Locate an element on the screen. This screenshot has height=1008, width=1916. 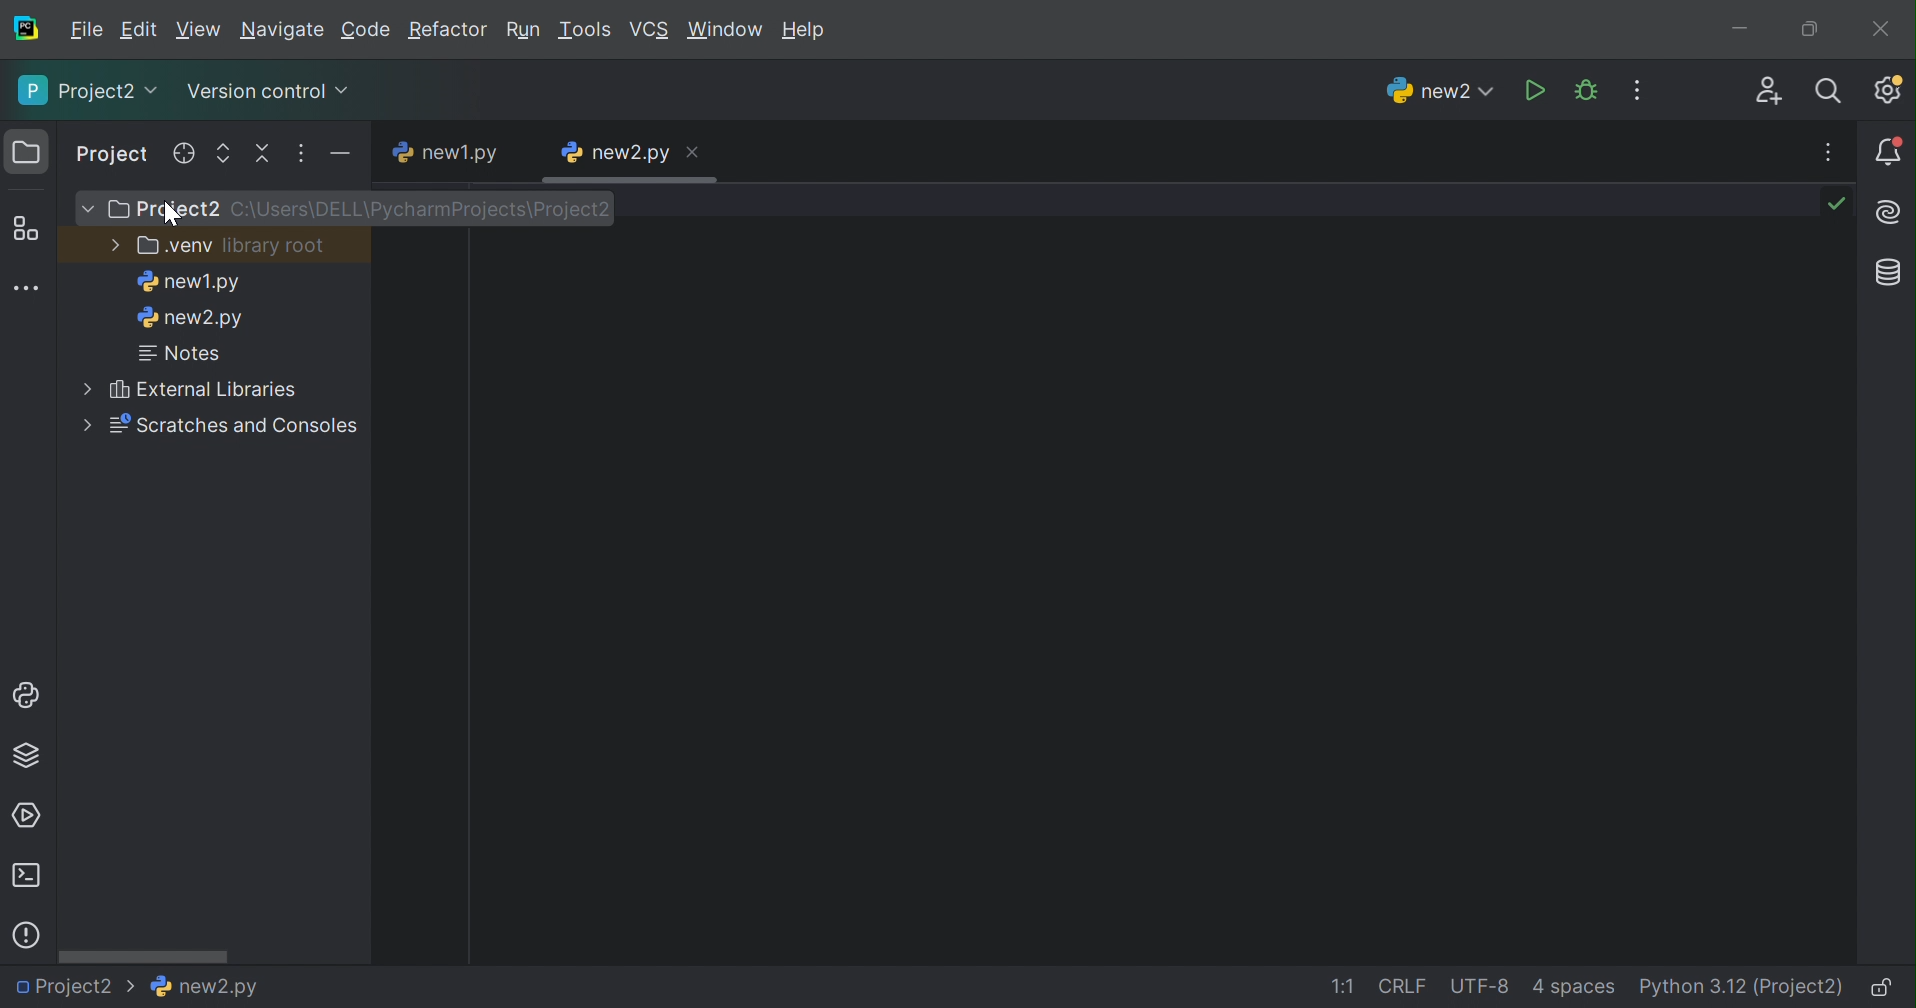
1:1 is located at coordinates (1340, 986).